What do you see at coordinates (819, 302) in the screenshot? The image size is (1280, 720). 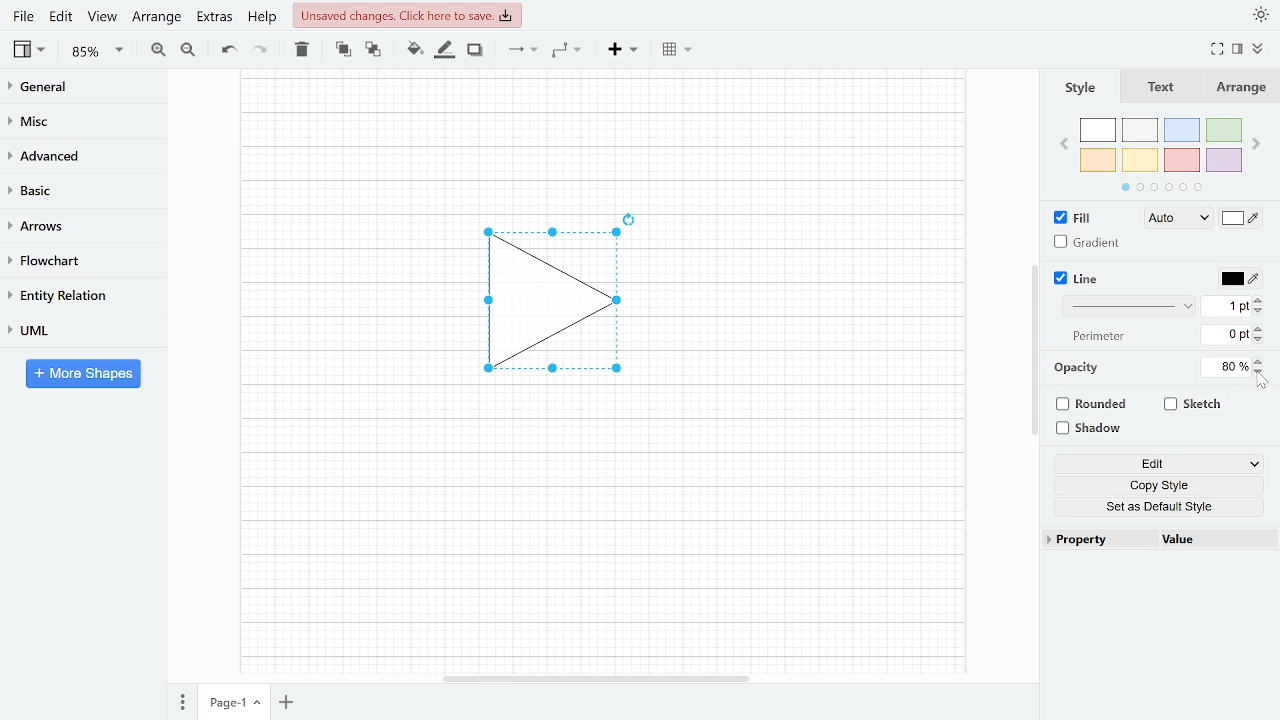 I see `workspace` at bounding box center [819, 302].